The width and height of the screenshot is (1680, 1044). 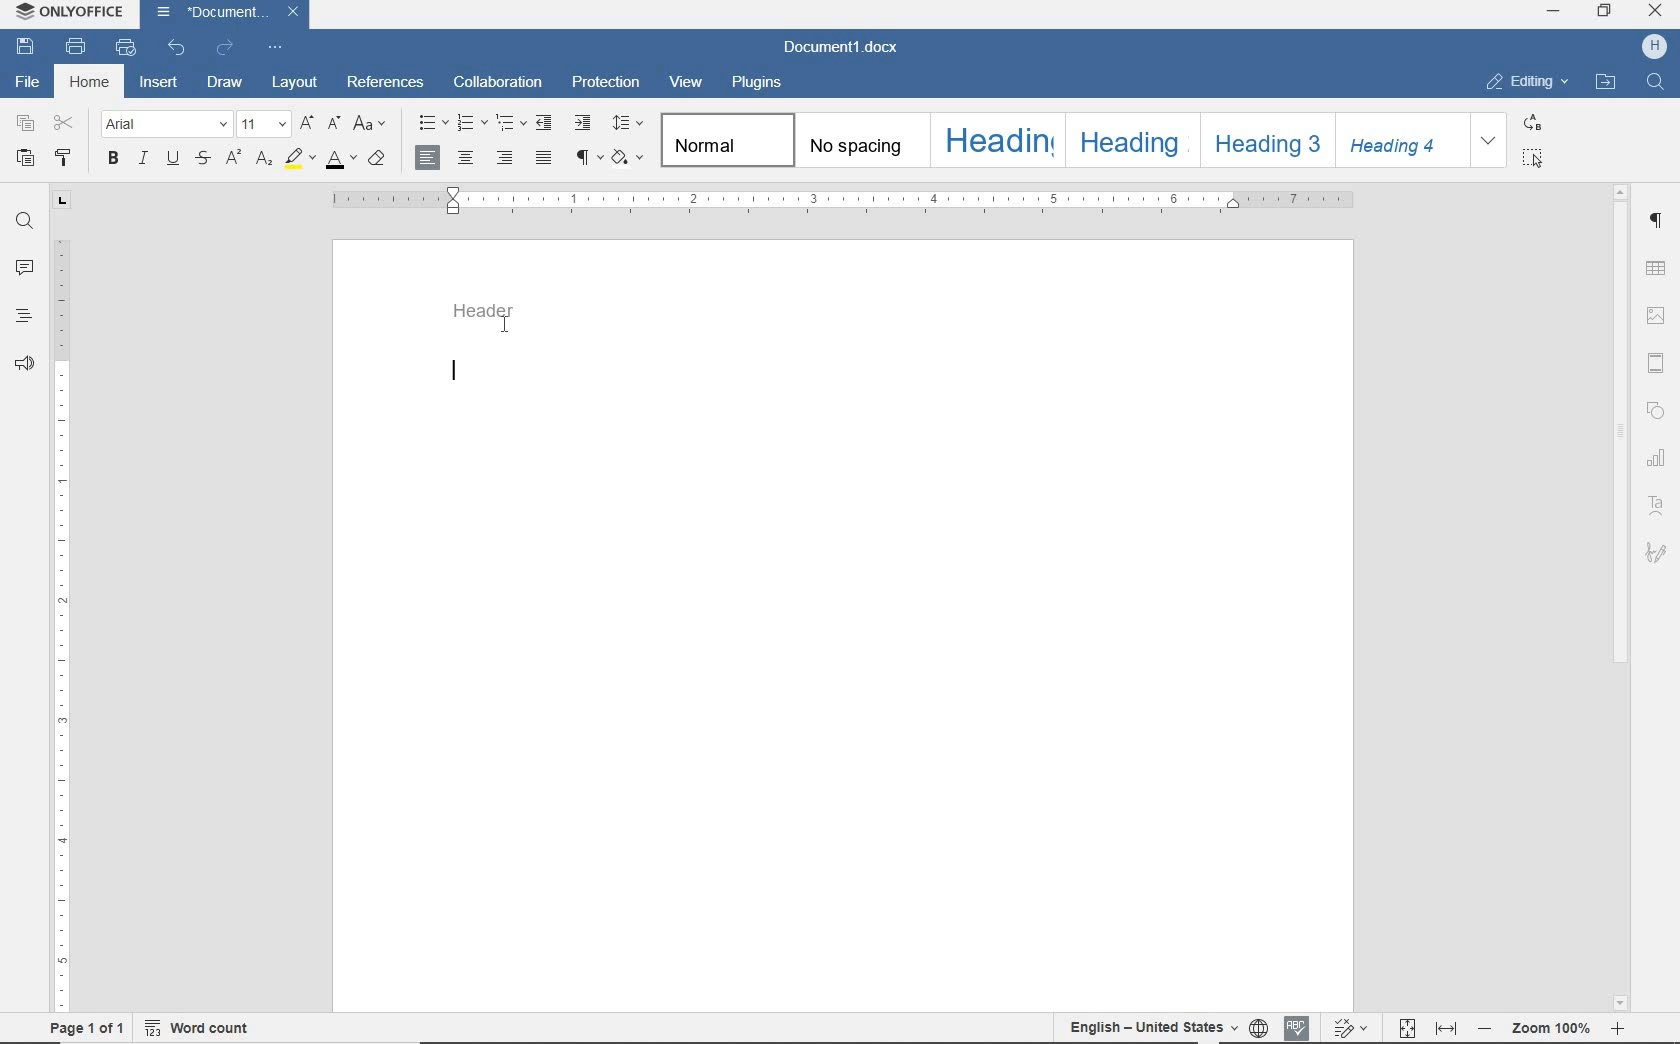 What do you see at coordinates (86, 1030) in the screenshot?
I see `page 1 of 1` at bounding box center [86, 1030].